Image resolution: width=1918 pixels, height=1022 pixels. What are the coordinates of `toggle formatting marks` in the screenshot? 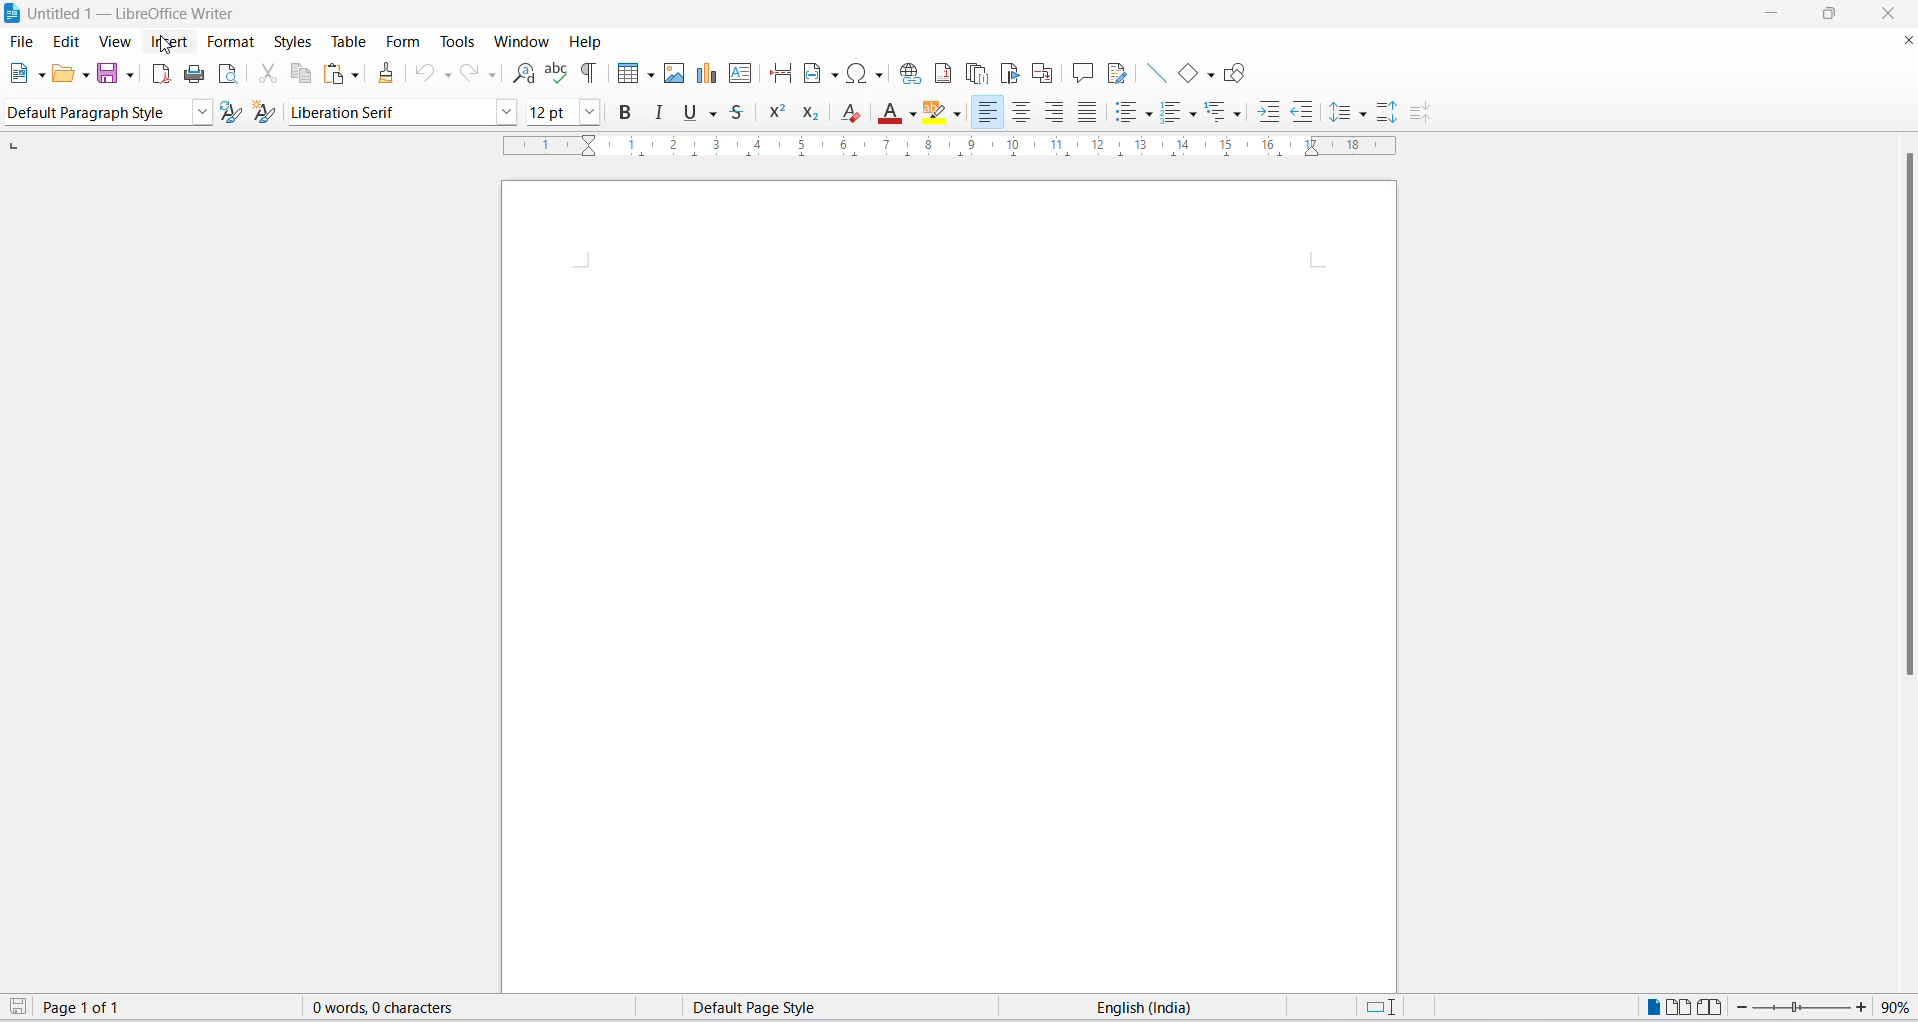 It's located at (590, 72).